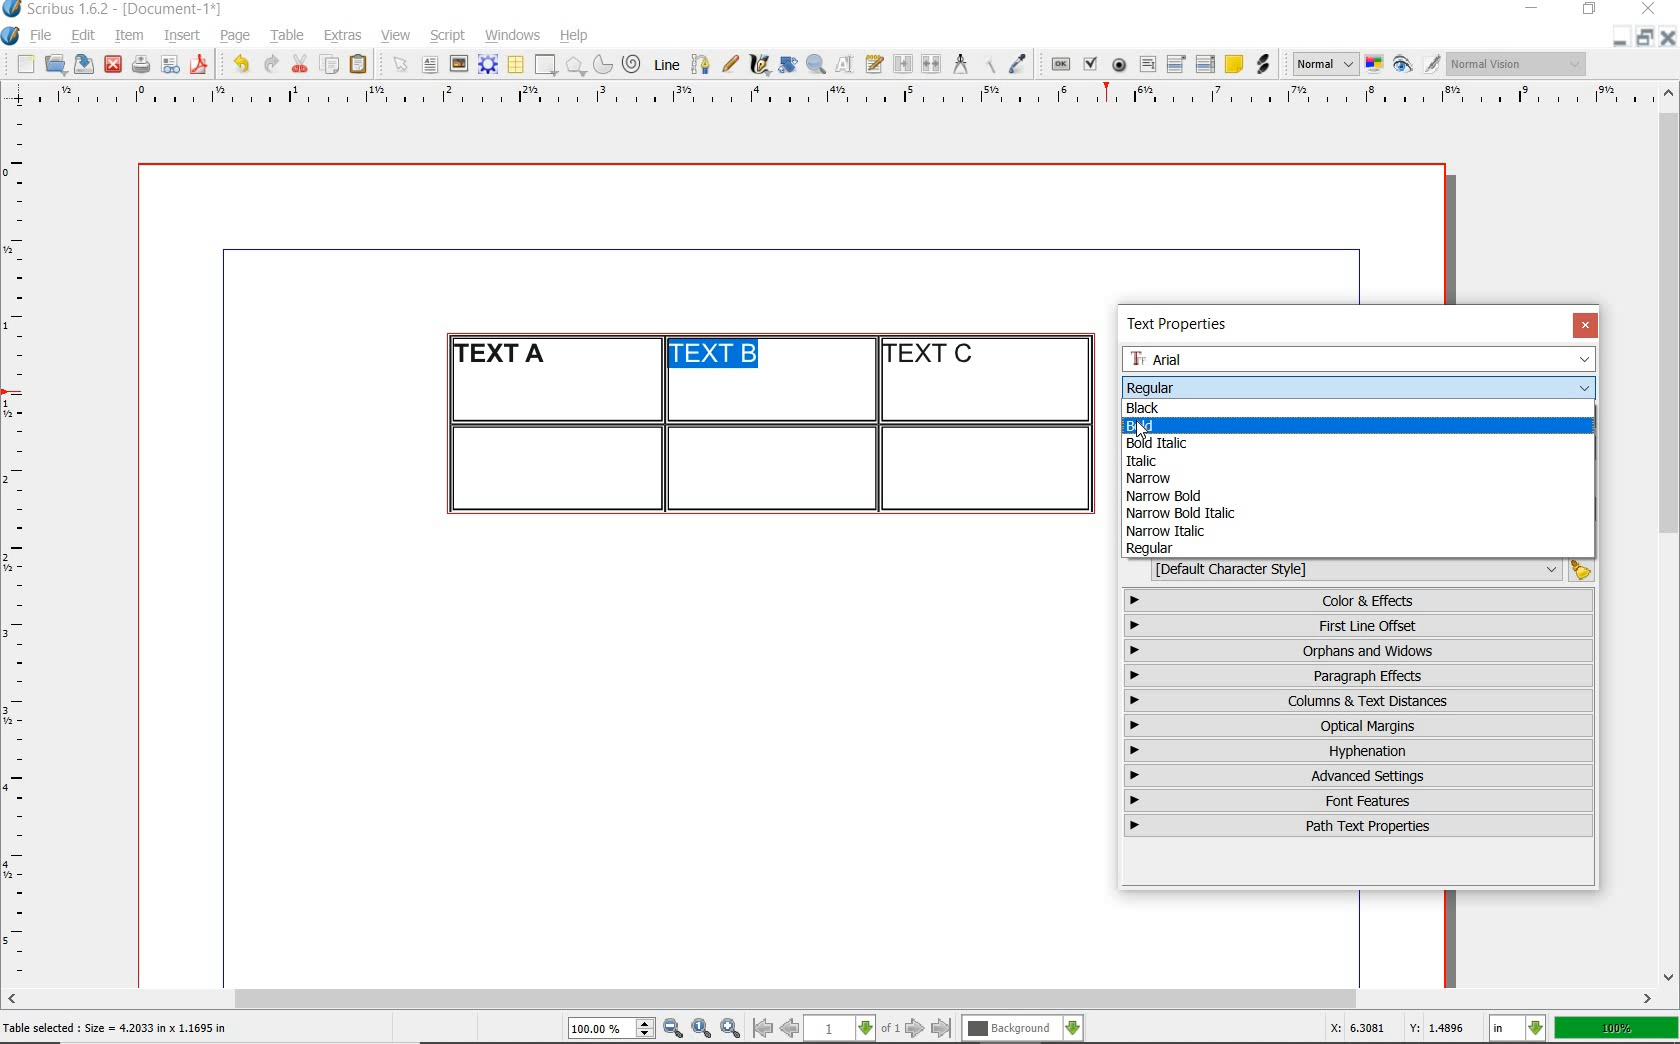 The image size is (1680, 1044). Describe the element at coordinates (171, 66) in the screenshot. I see `preflight verifier` at that location.